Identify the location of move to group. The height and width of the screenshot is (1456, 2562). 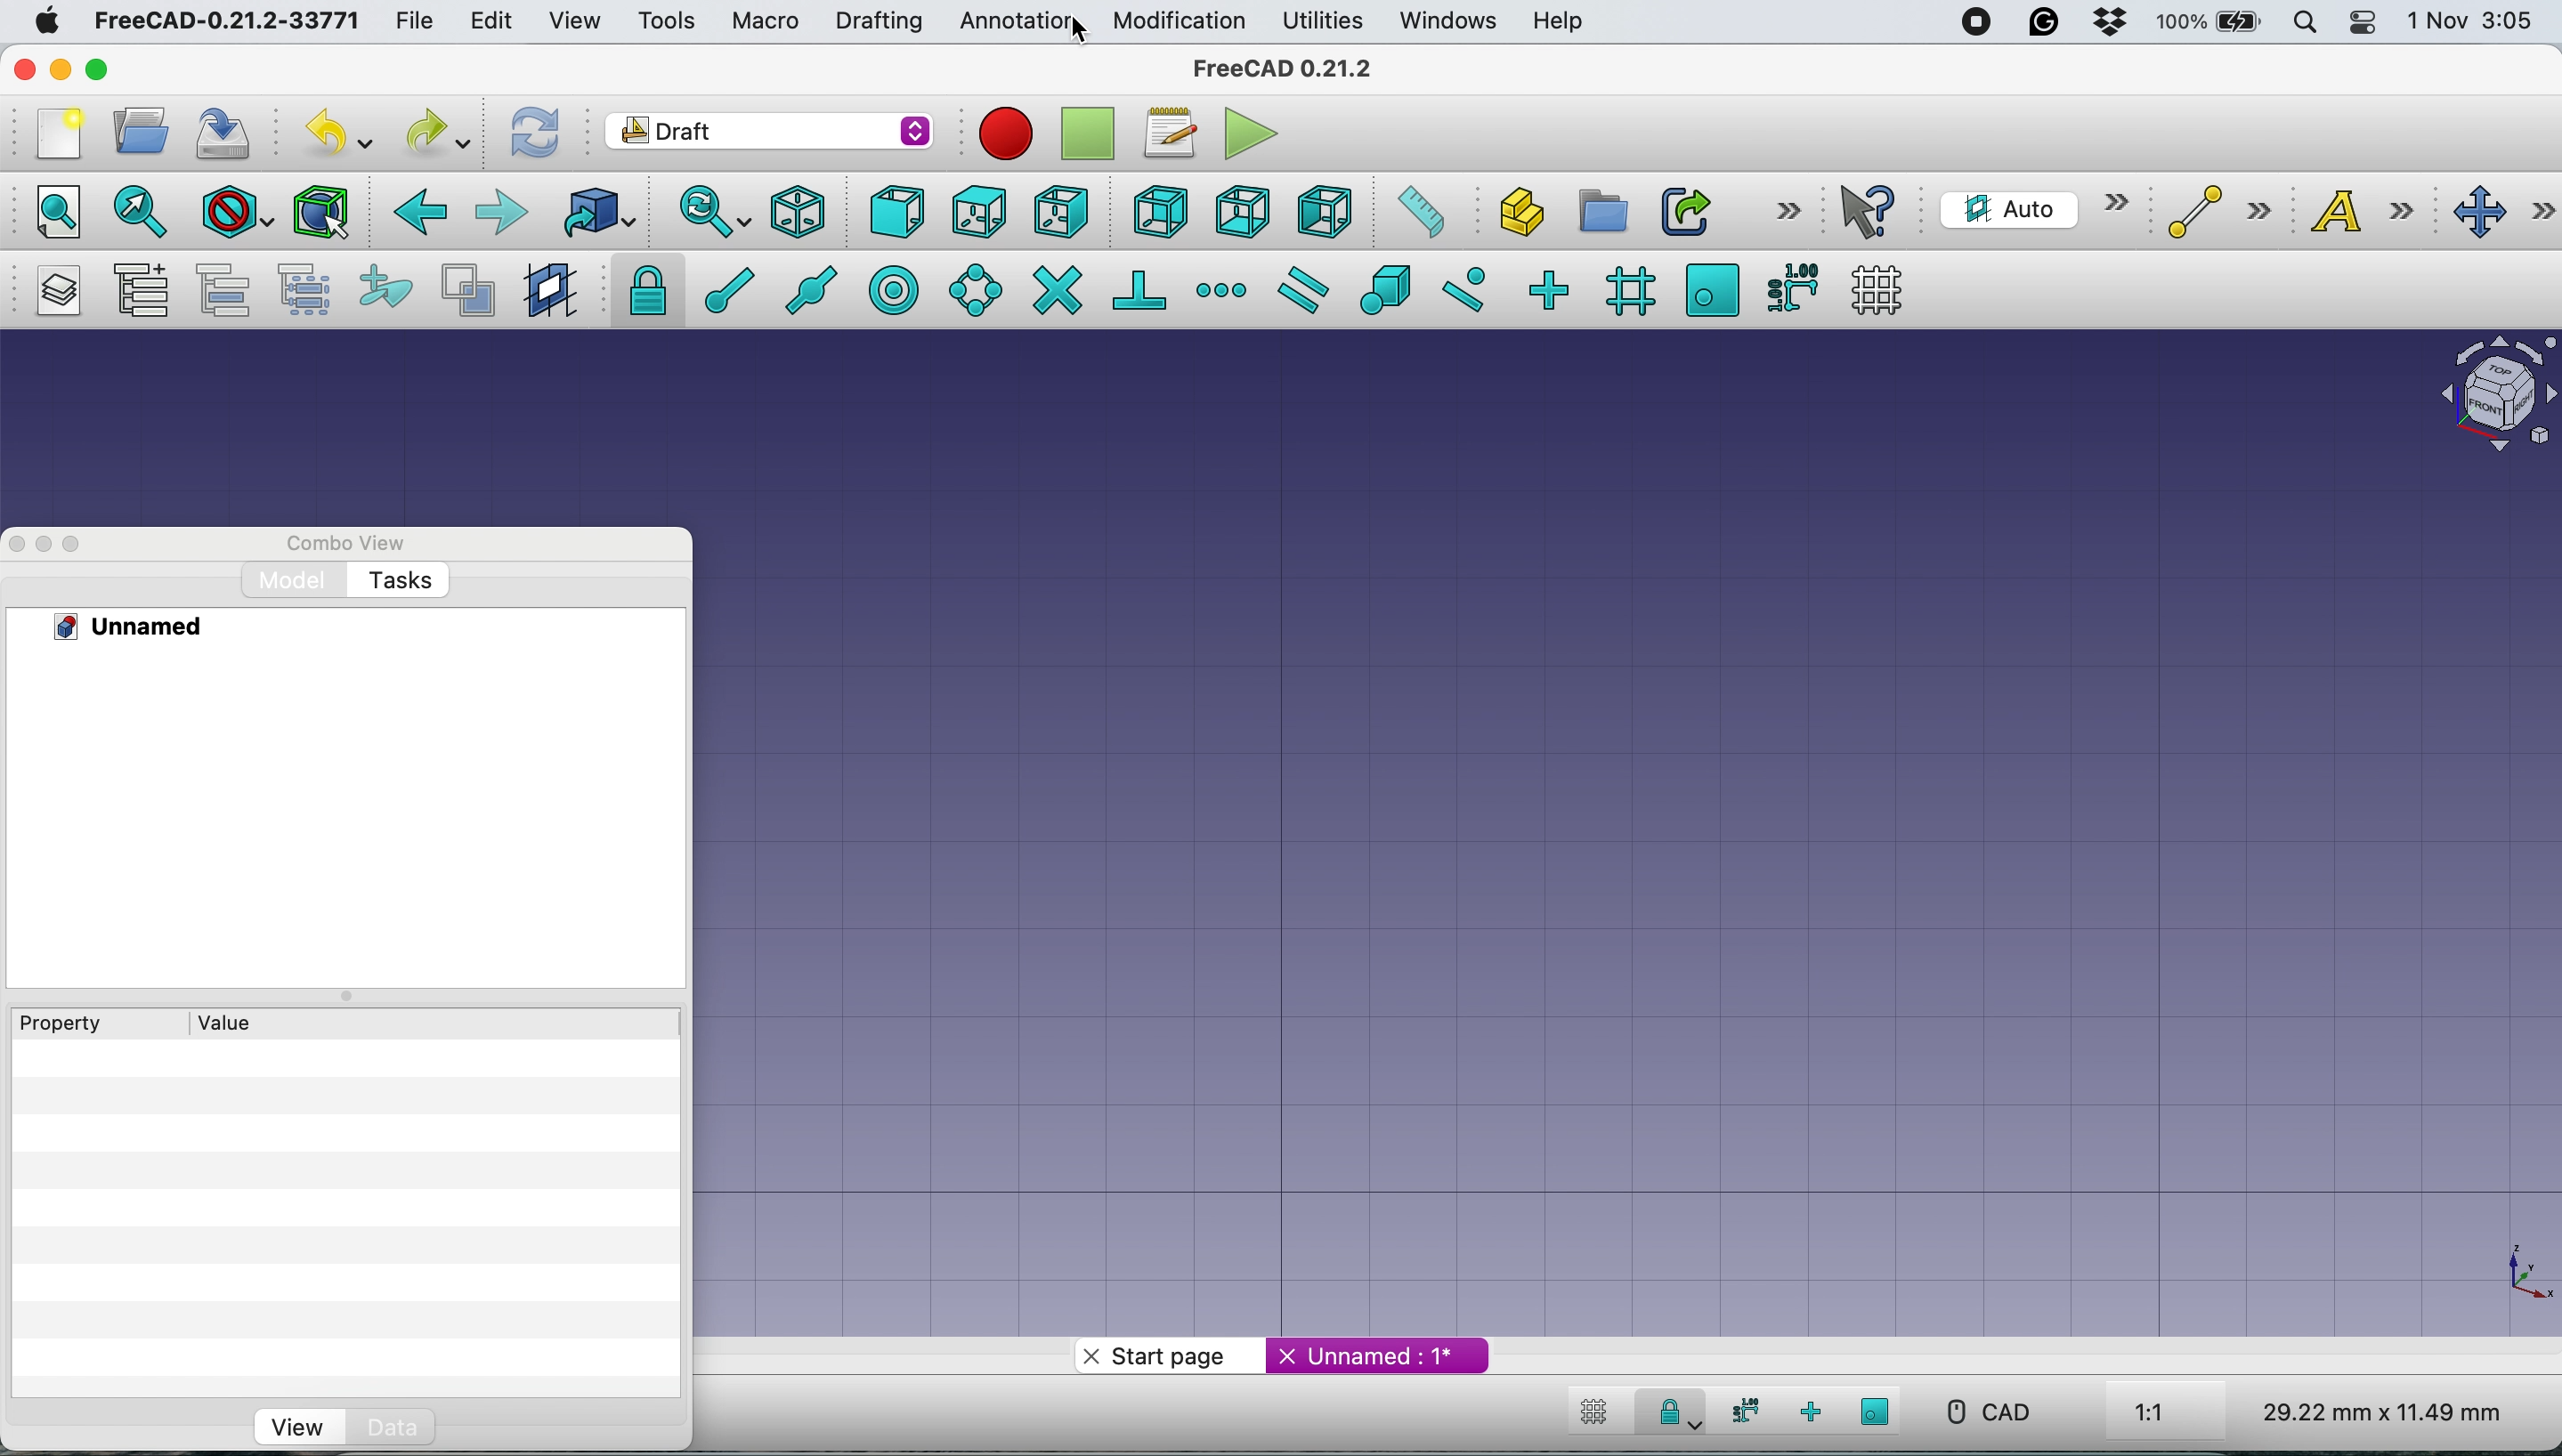
(220, 288).